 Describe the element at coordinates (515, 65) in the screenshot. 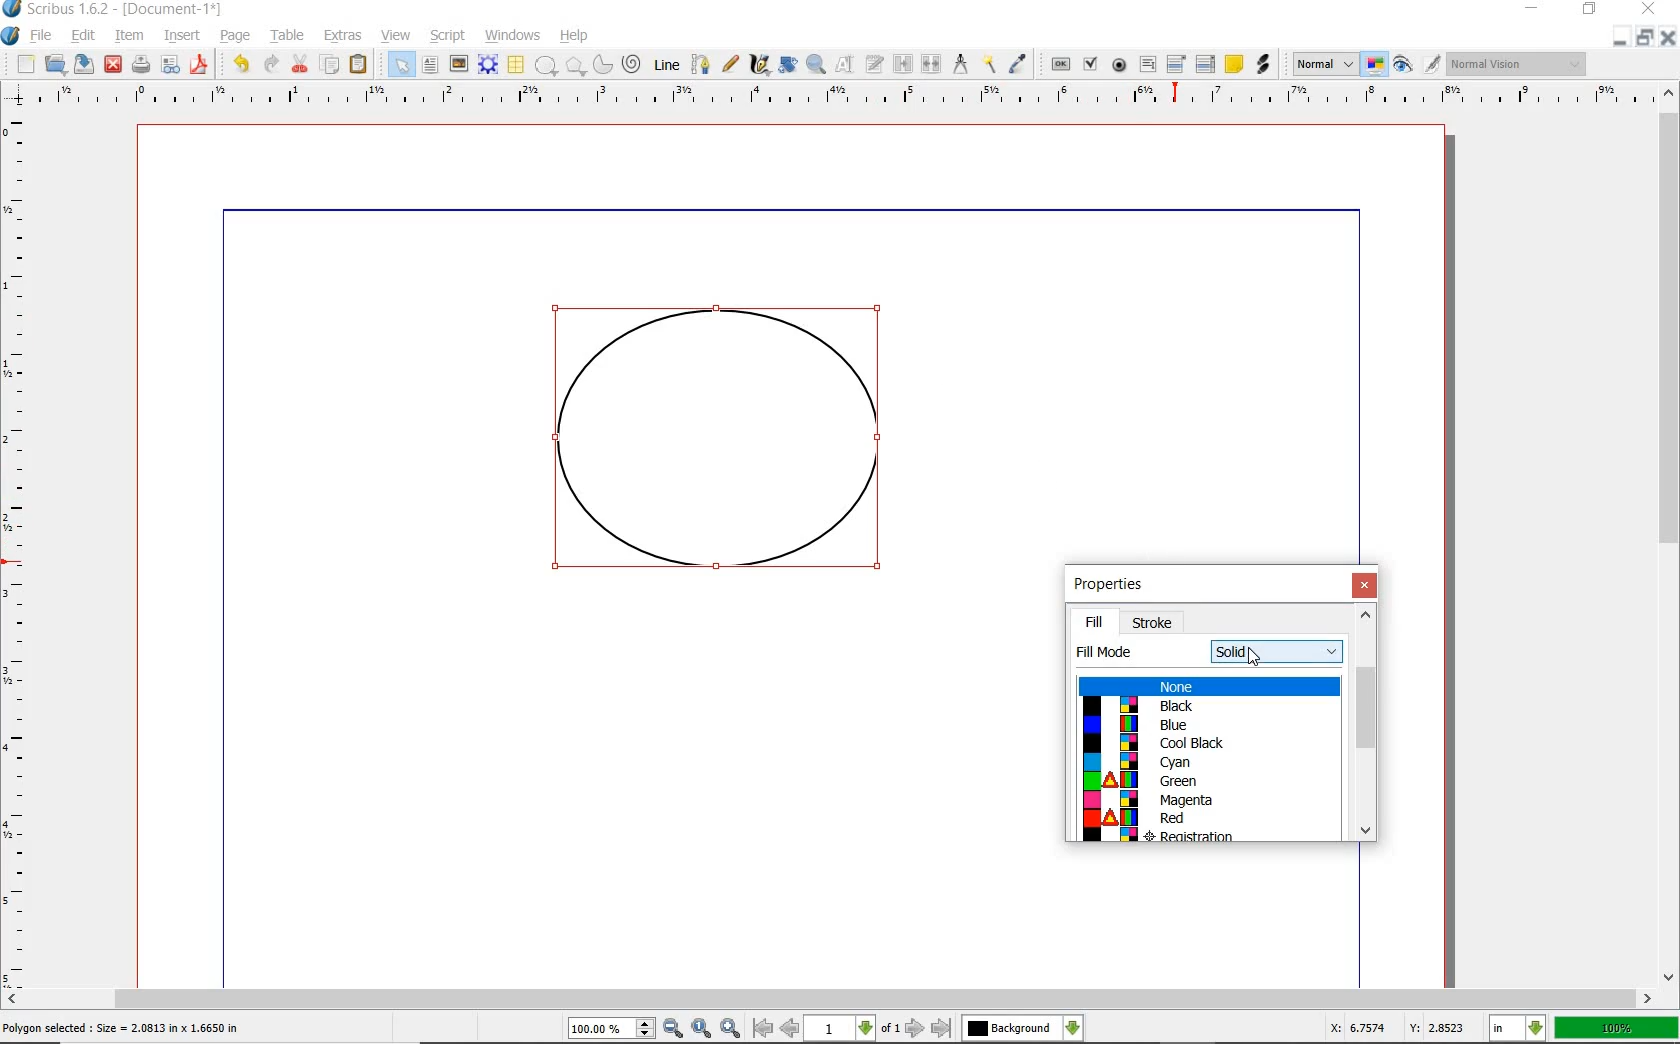

I see `TABLE` at that location.